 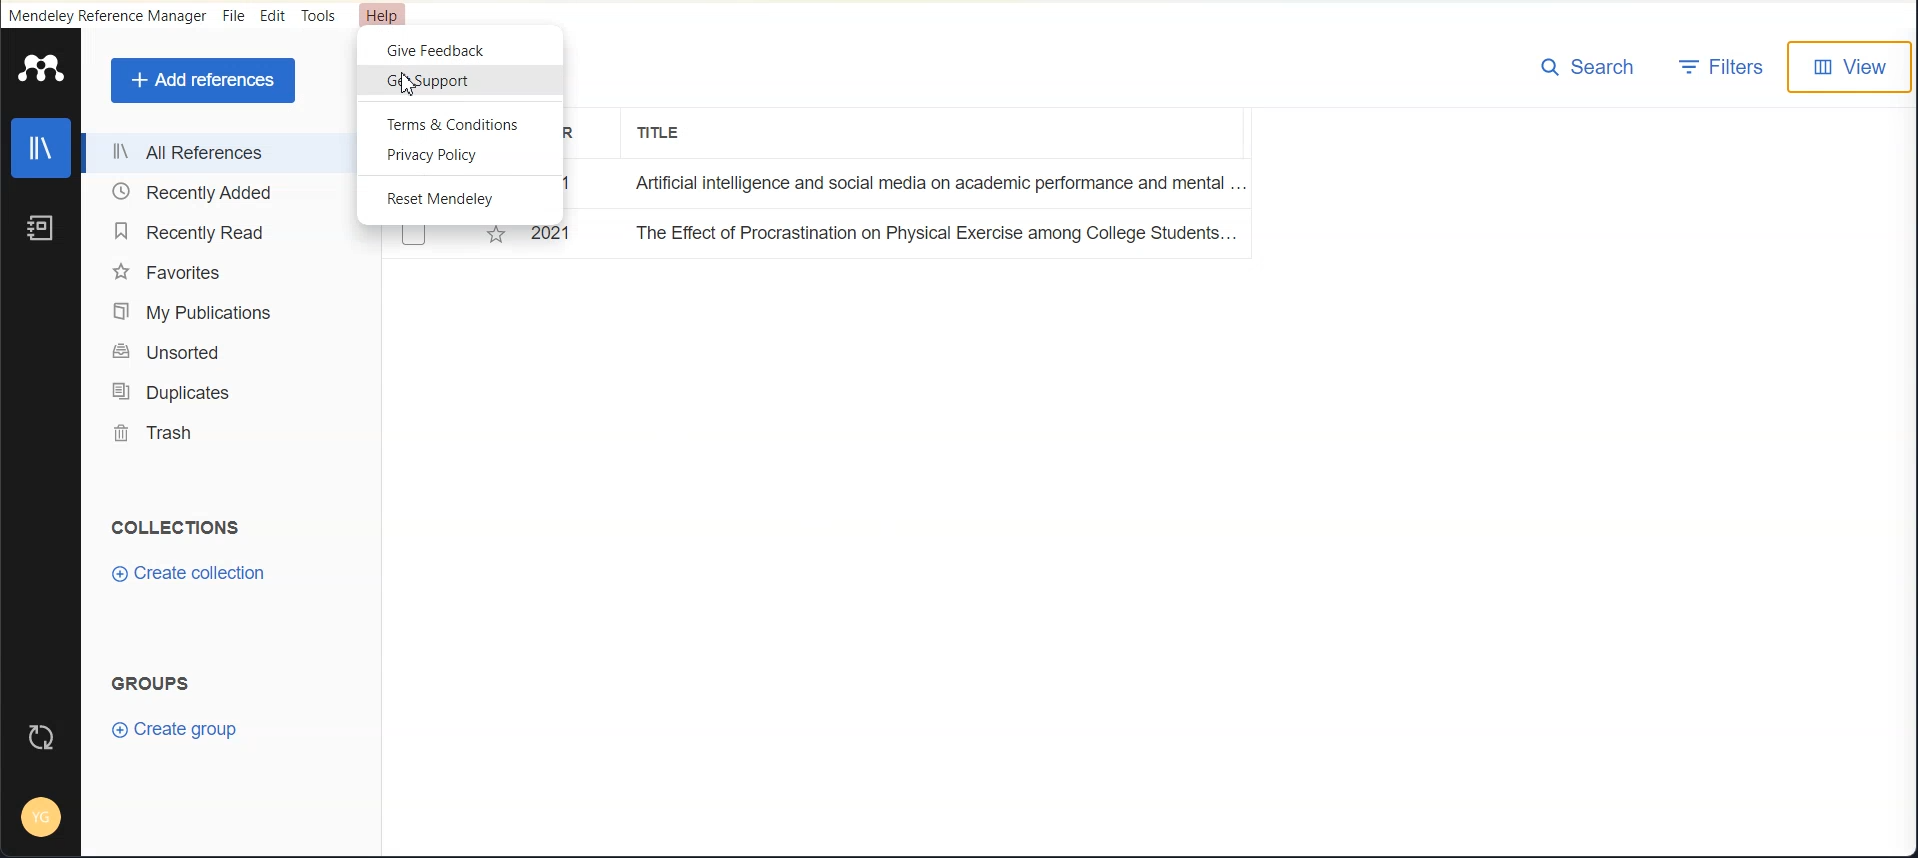 What do you see at coordinates (272, 16) in the screenshot?
I see `Edit` at bounding box center [272, 16].